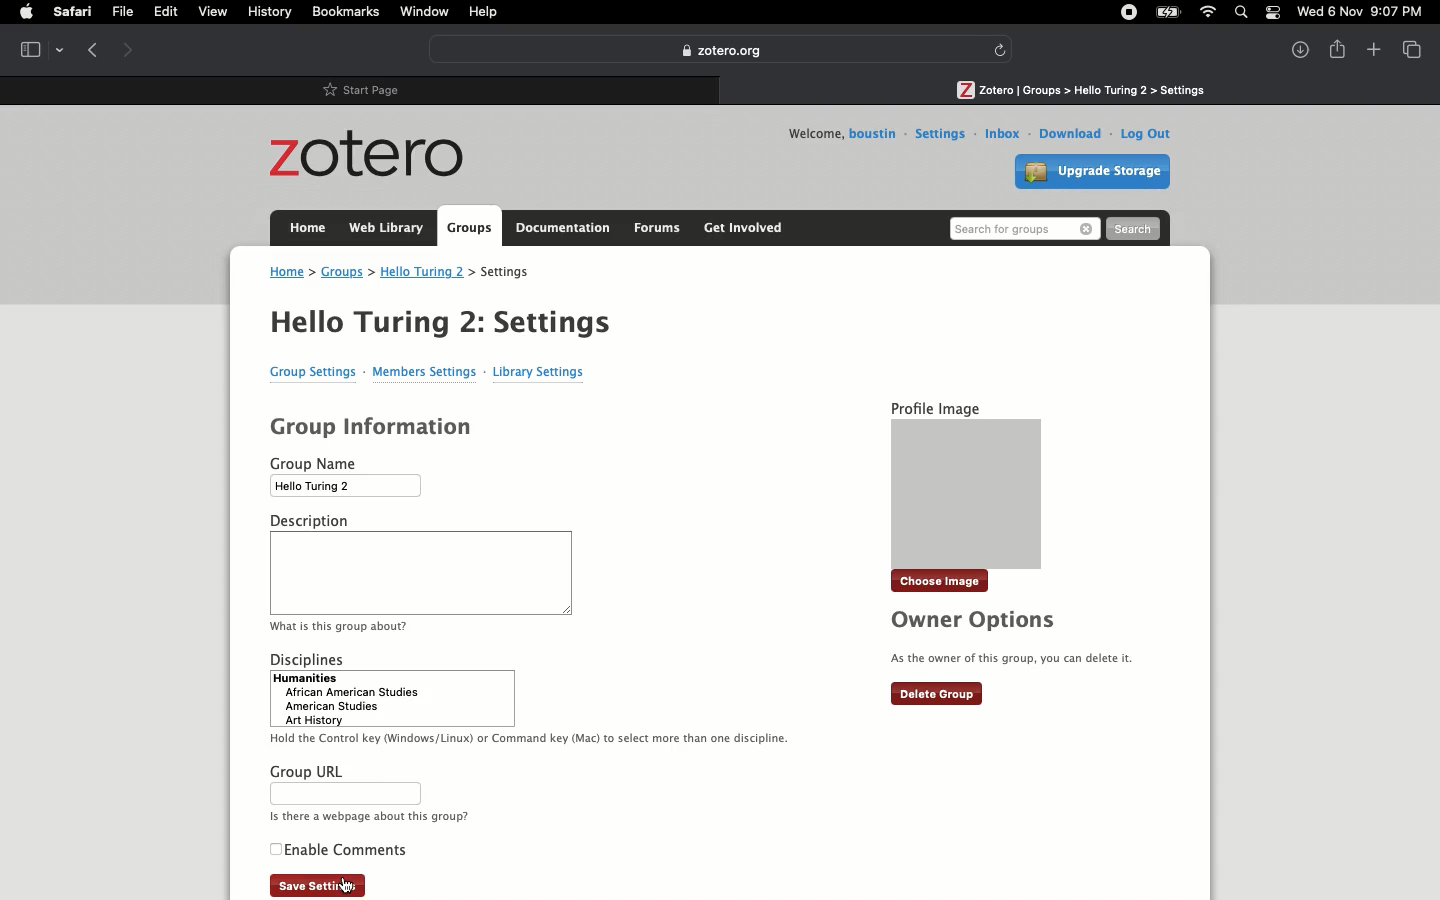 Image resolution: width=1440 pixels, height=900 pixels. What do you see at coordinates (534, 698) in the screenshot?
I see `Disciplines` at bounding box center [534, 698].